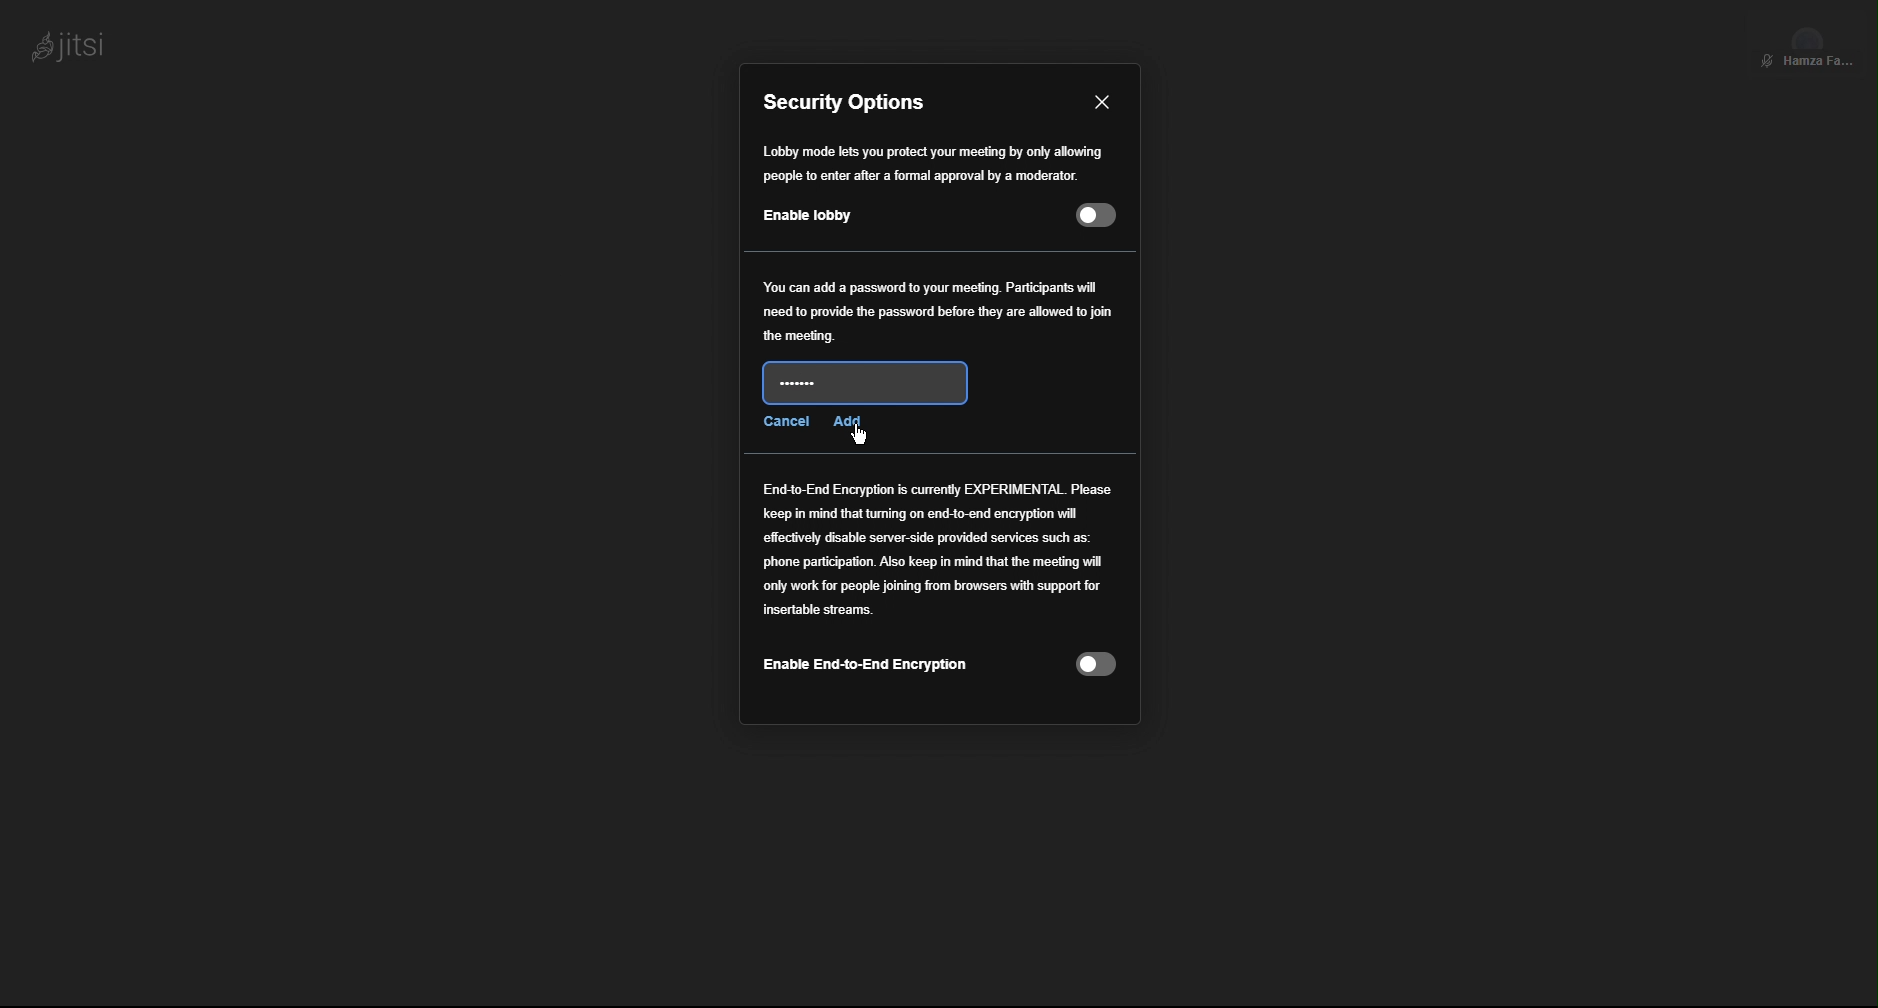 This screenshot has height=1008, width=1878. Describe the element at coordinates (784, 420) in the screenshot. I see `Cancel ` at that location.